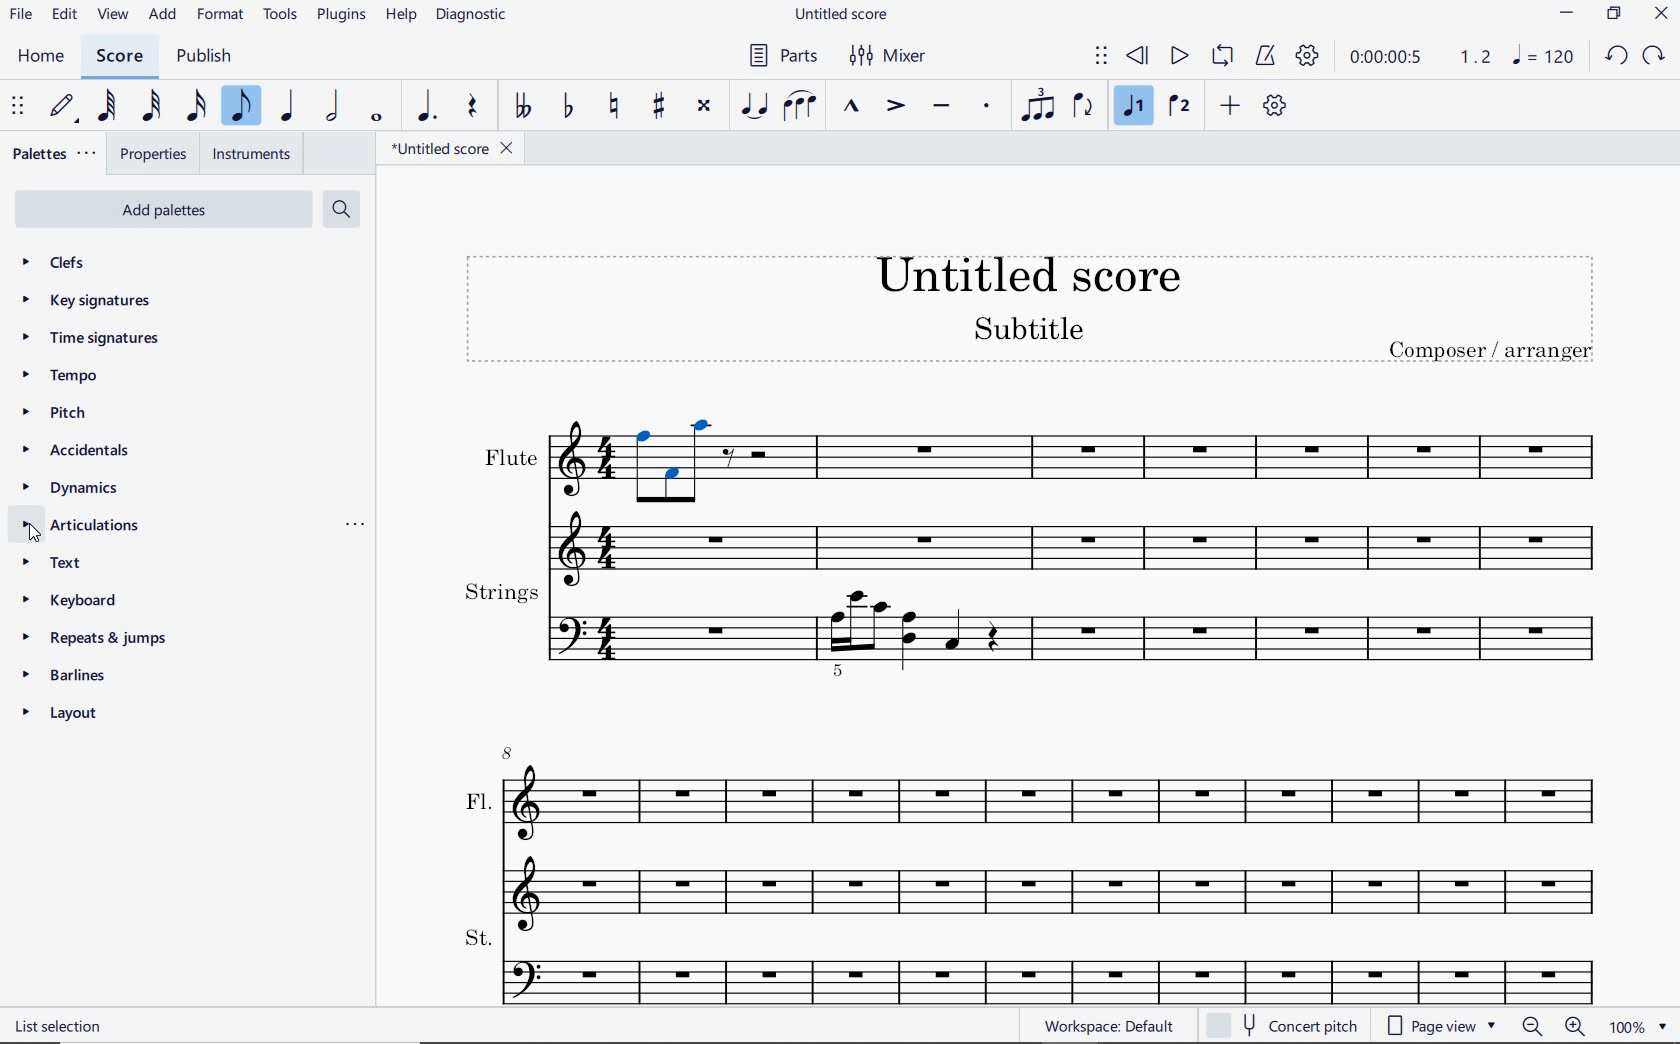  What do you see at coordinates (614, 107) in the screenshot?
I see `TOGGLE NATURAL` at bounding box center [614, 107].